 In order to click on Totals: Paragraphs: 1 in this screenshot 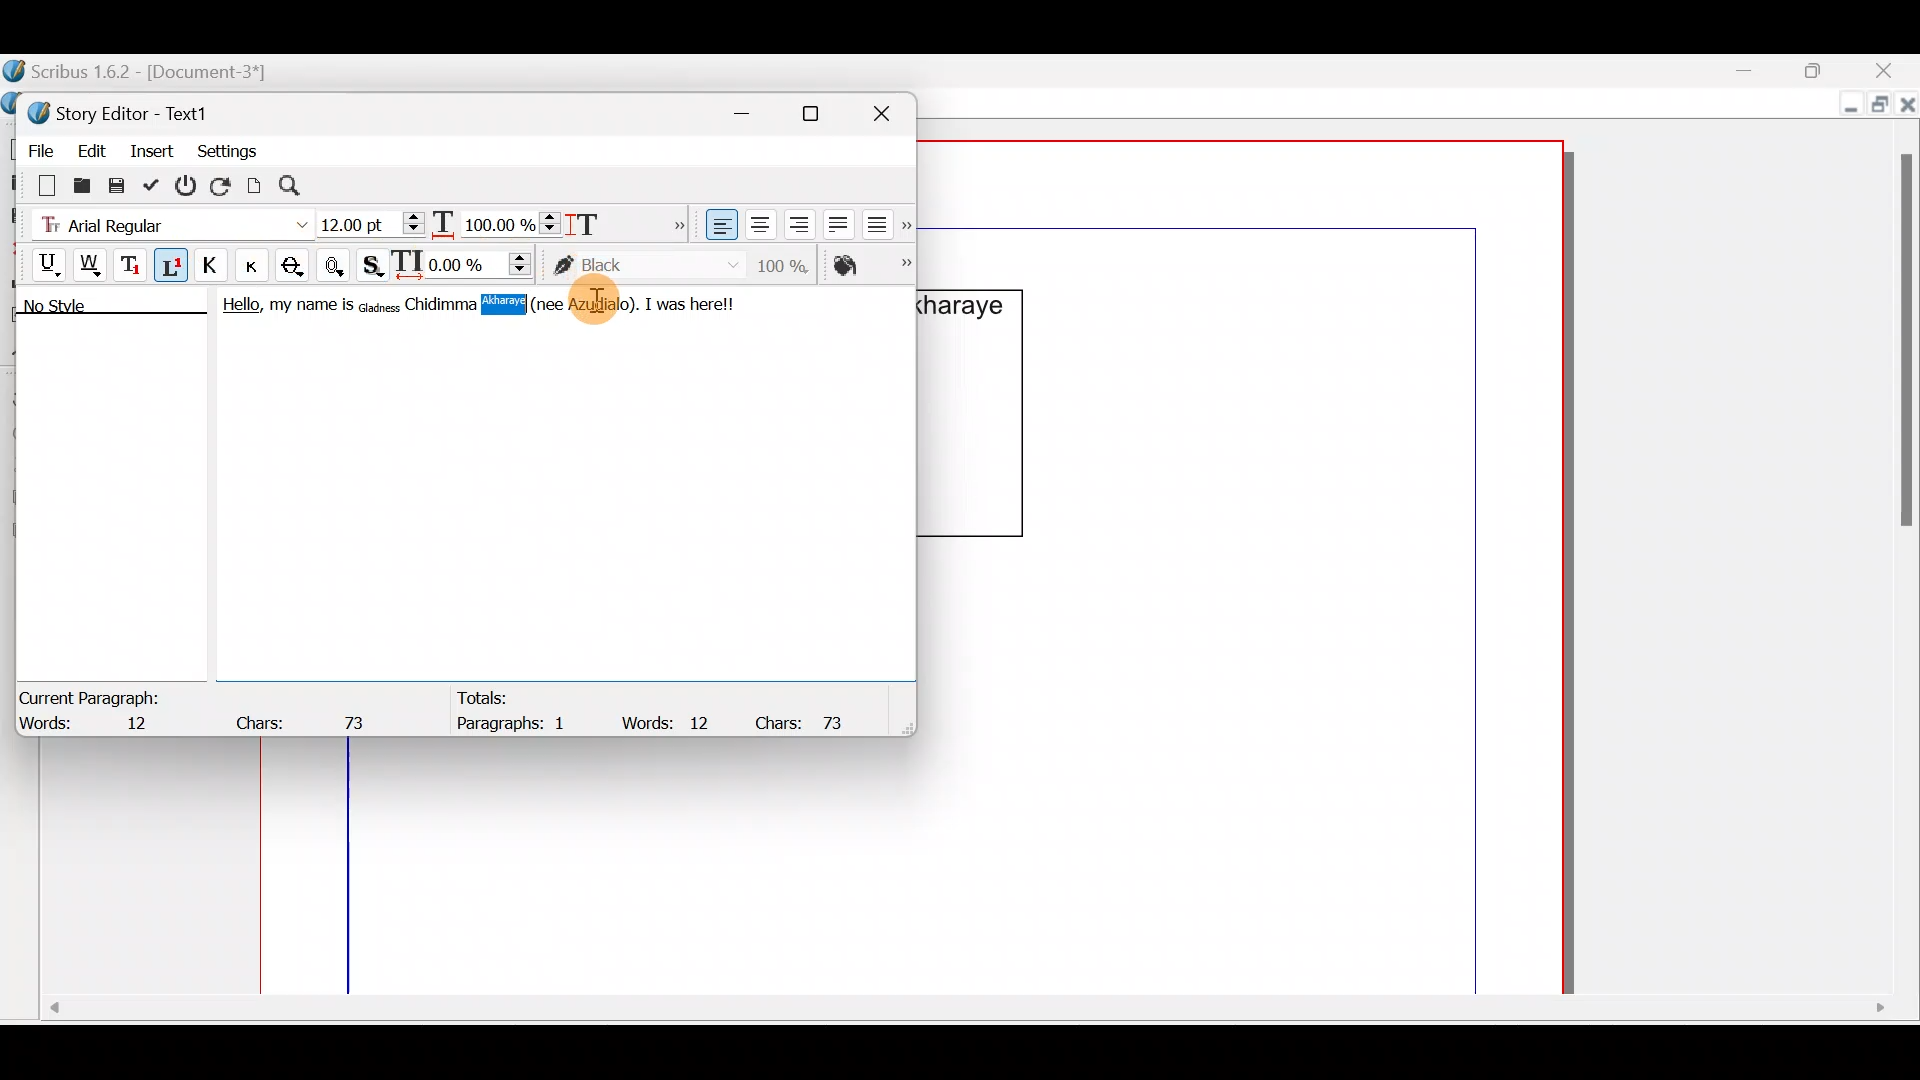, I will do `click(523, 715)`.